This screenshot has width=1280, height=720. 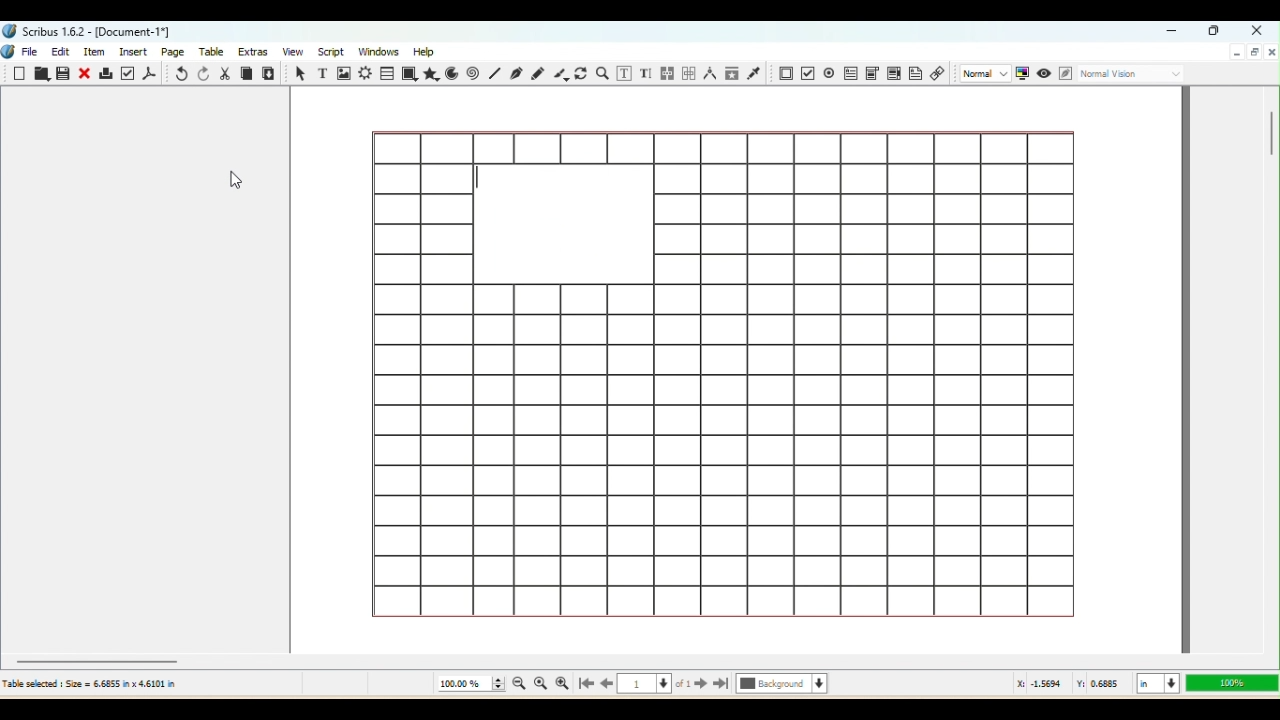 What do you see at coordinates (784, 73) in the screenshot?
I see `PDF Push button` at bounding box center [784, 73].